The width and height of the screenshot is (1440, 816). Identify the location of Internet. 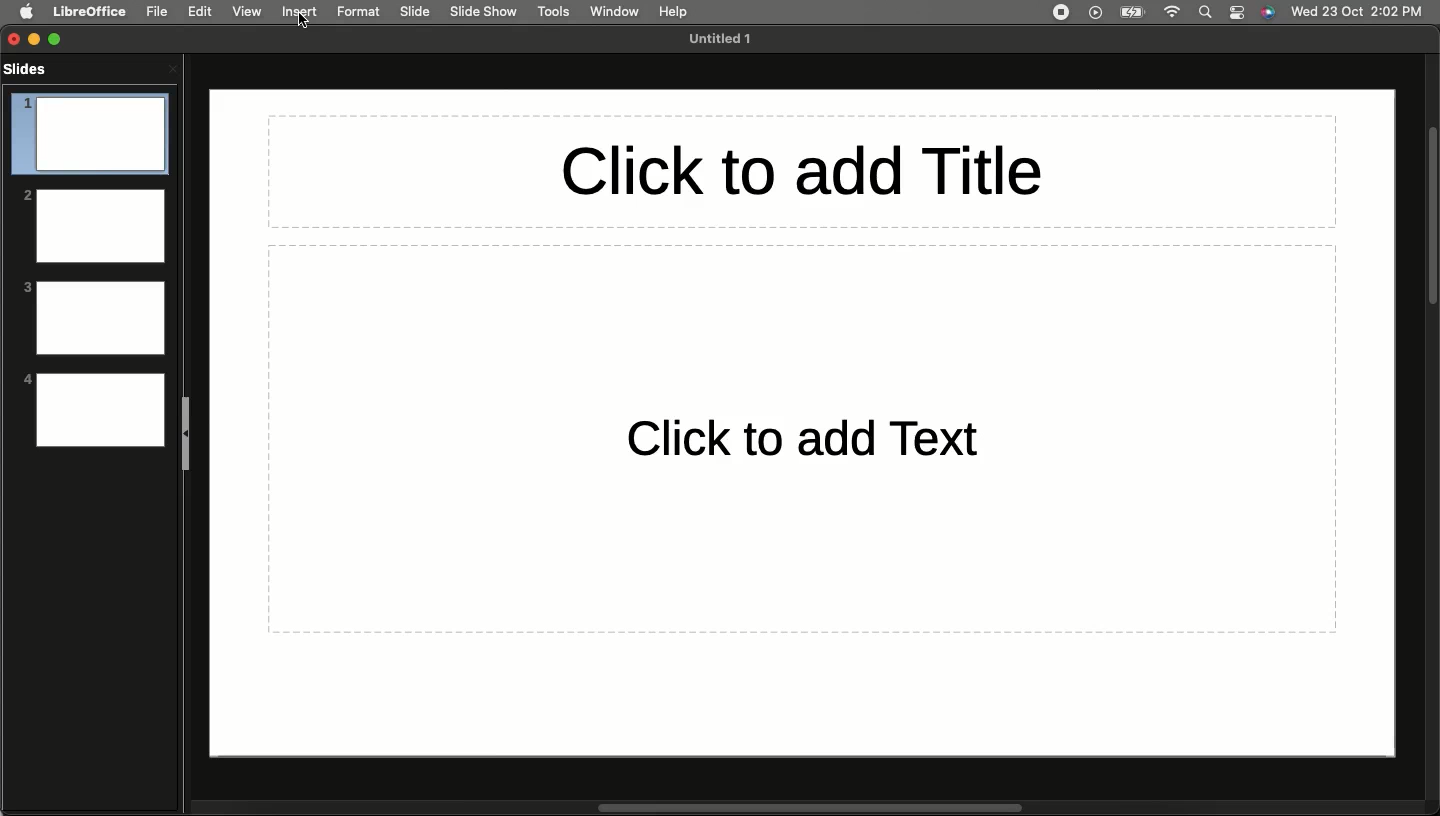
(1175, 12).